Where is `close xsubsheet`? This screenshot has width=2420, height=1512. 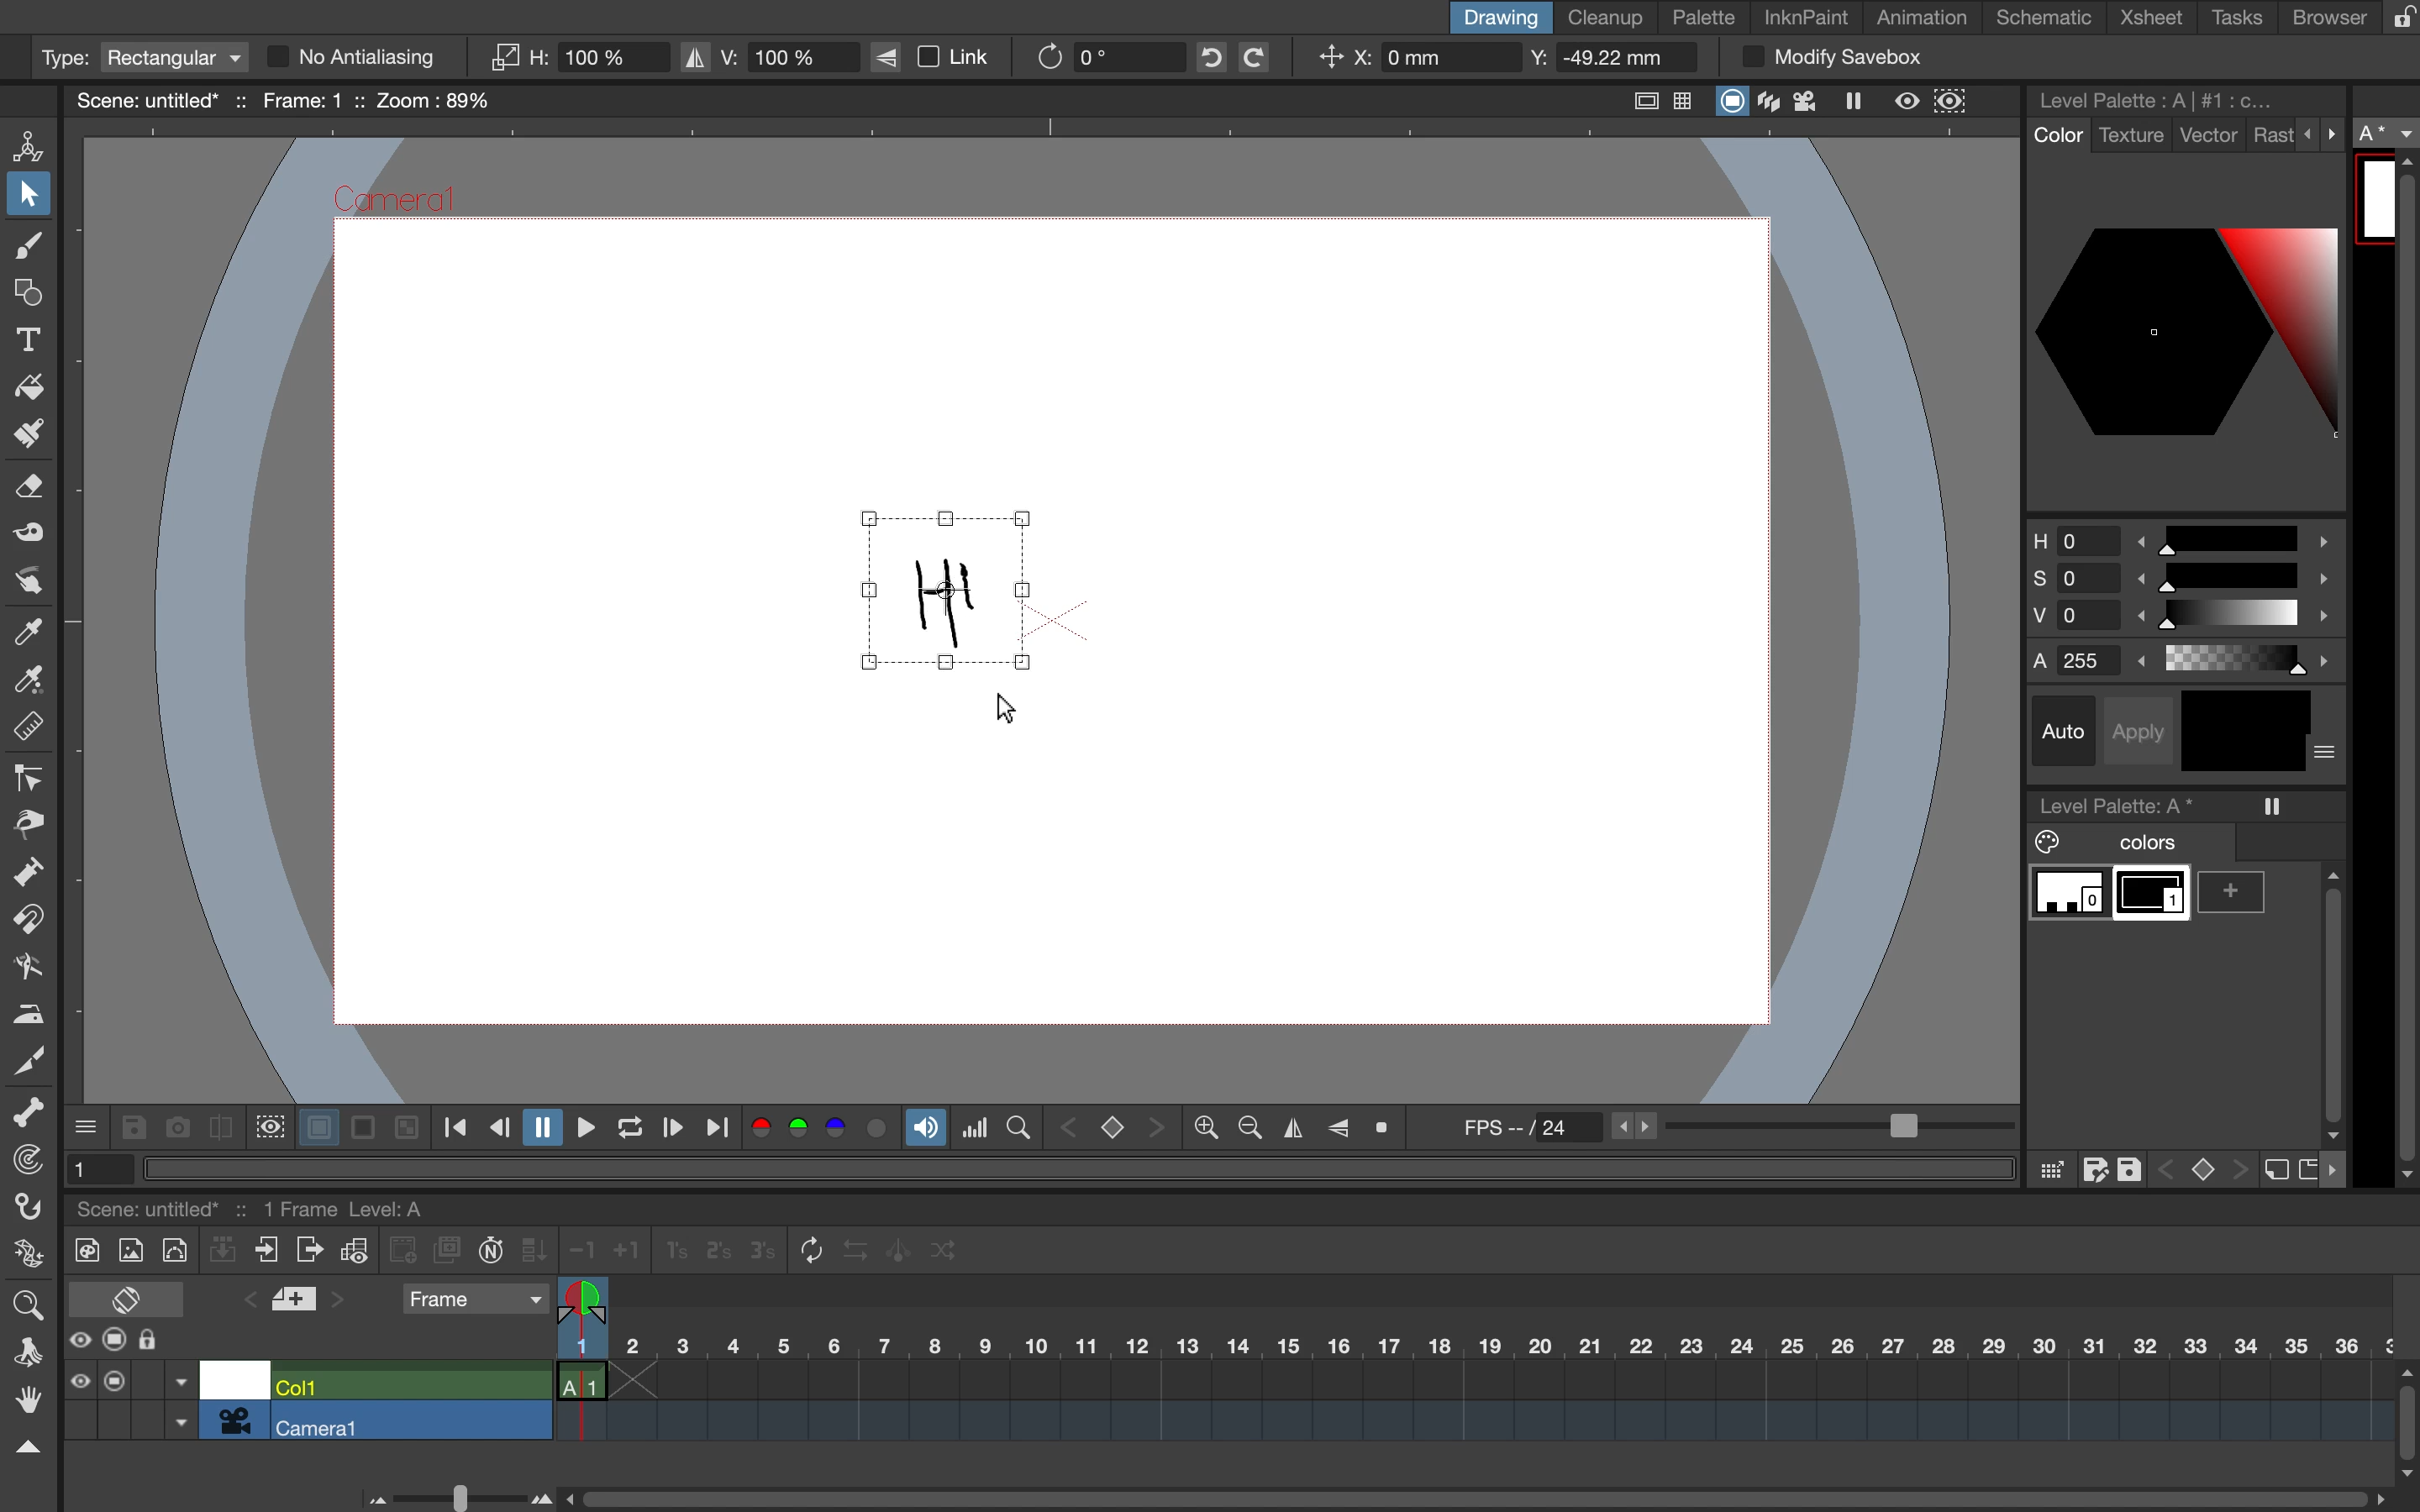
close xsubsheet is located at coordinates (267, 1251).